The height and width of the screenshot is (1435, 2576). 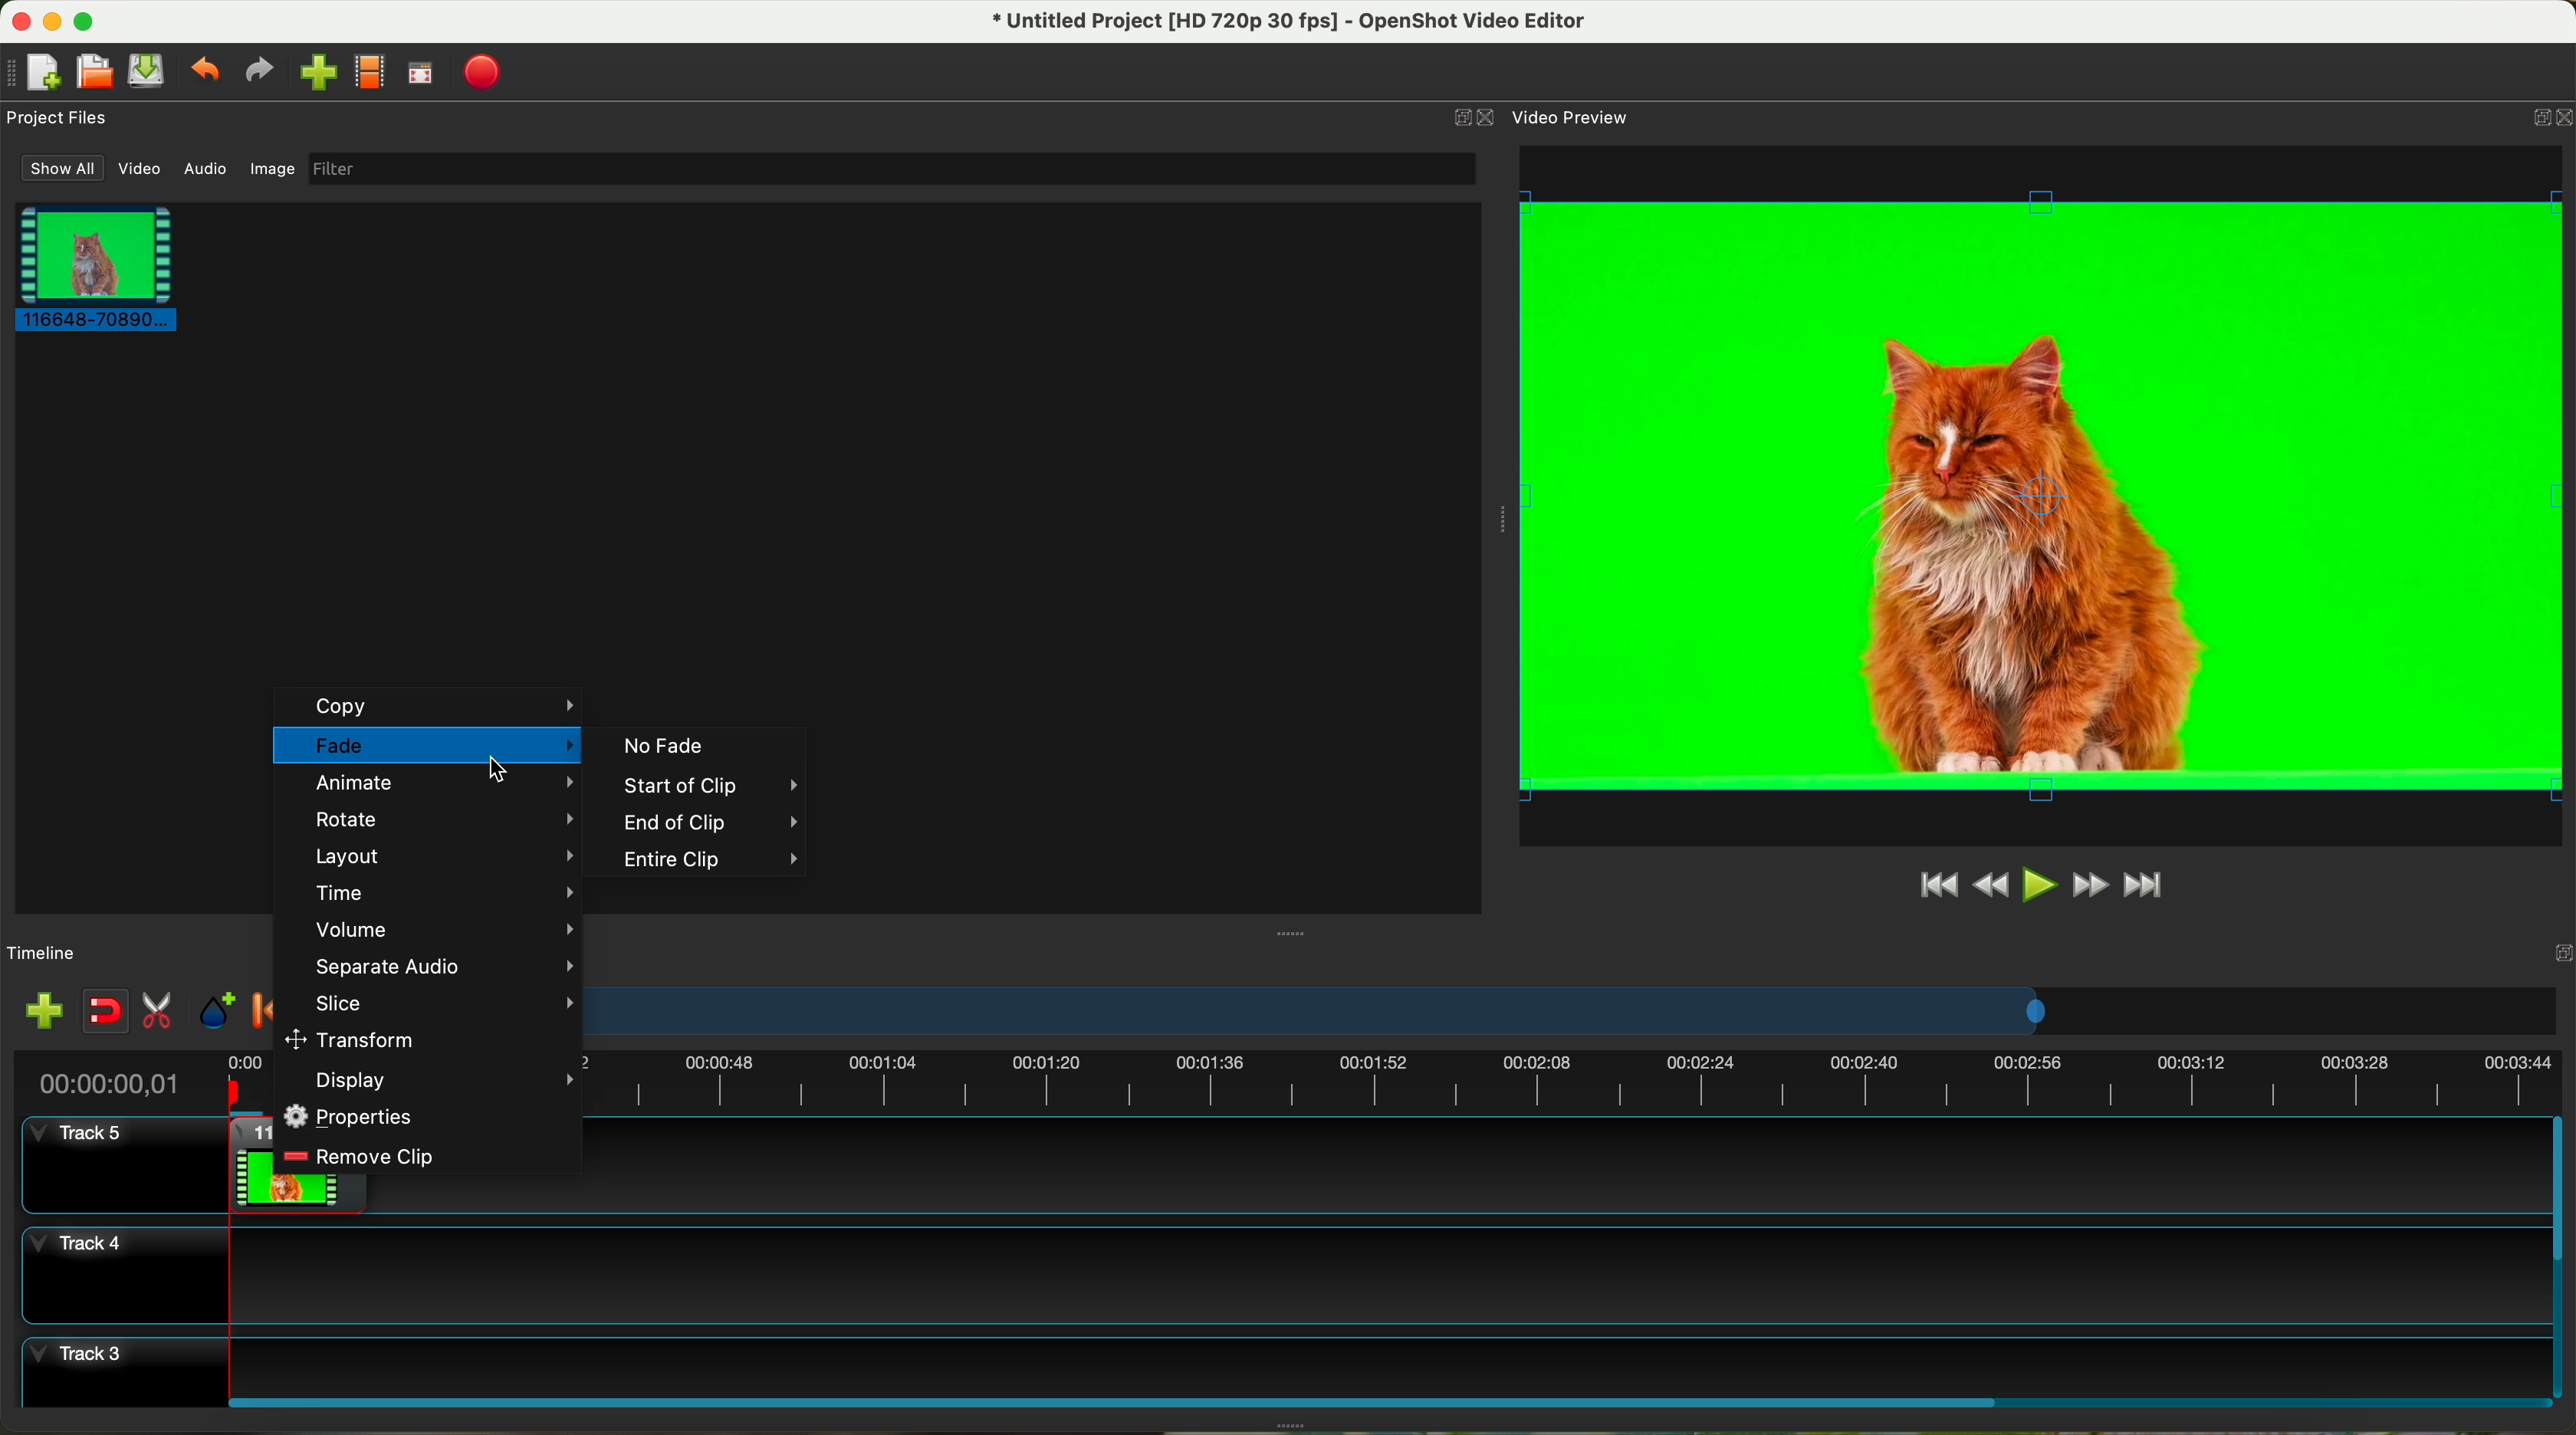 I want to click on minimize program, so click(x=54, y=22).